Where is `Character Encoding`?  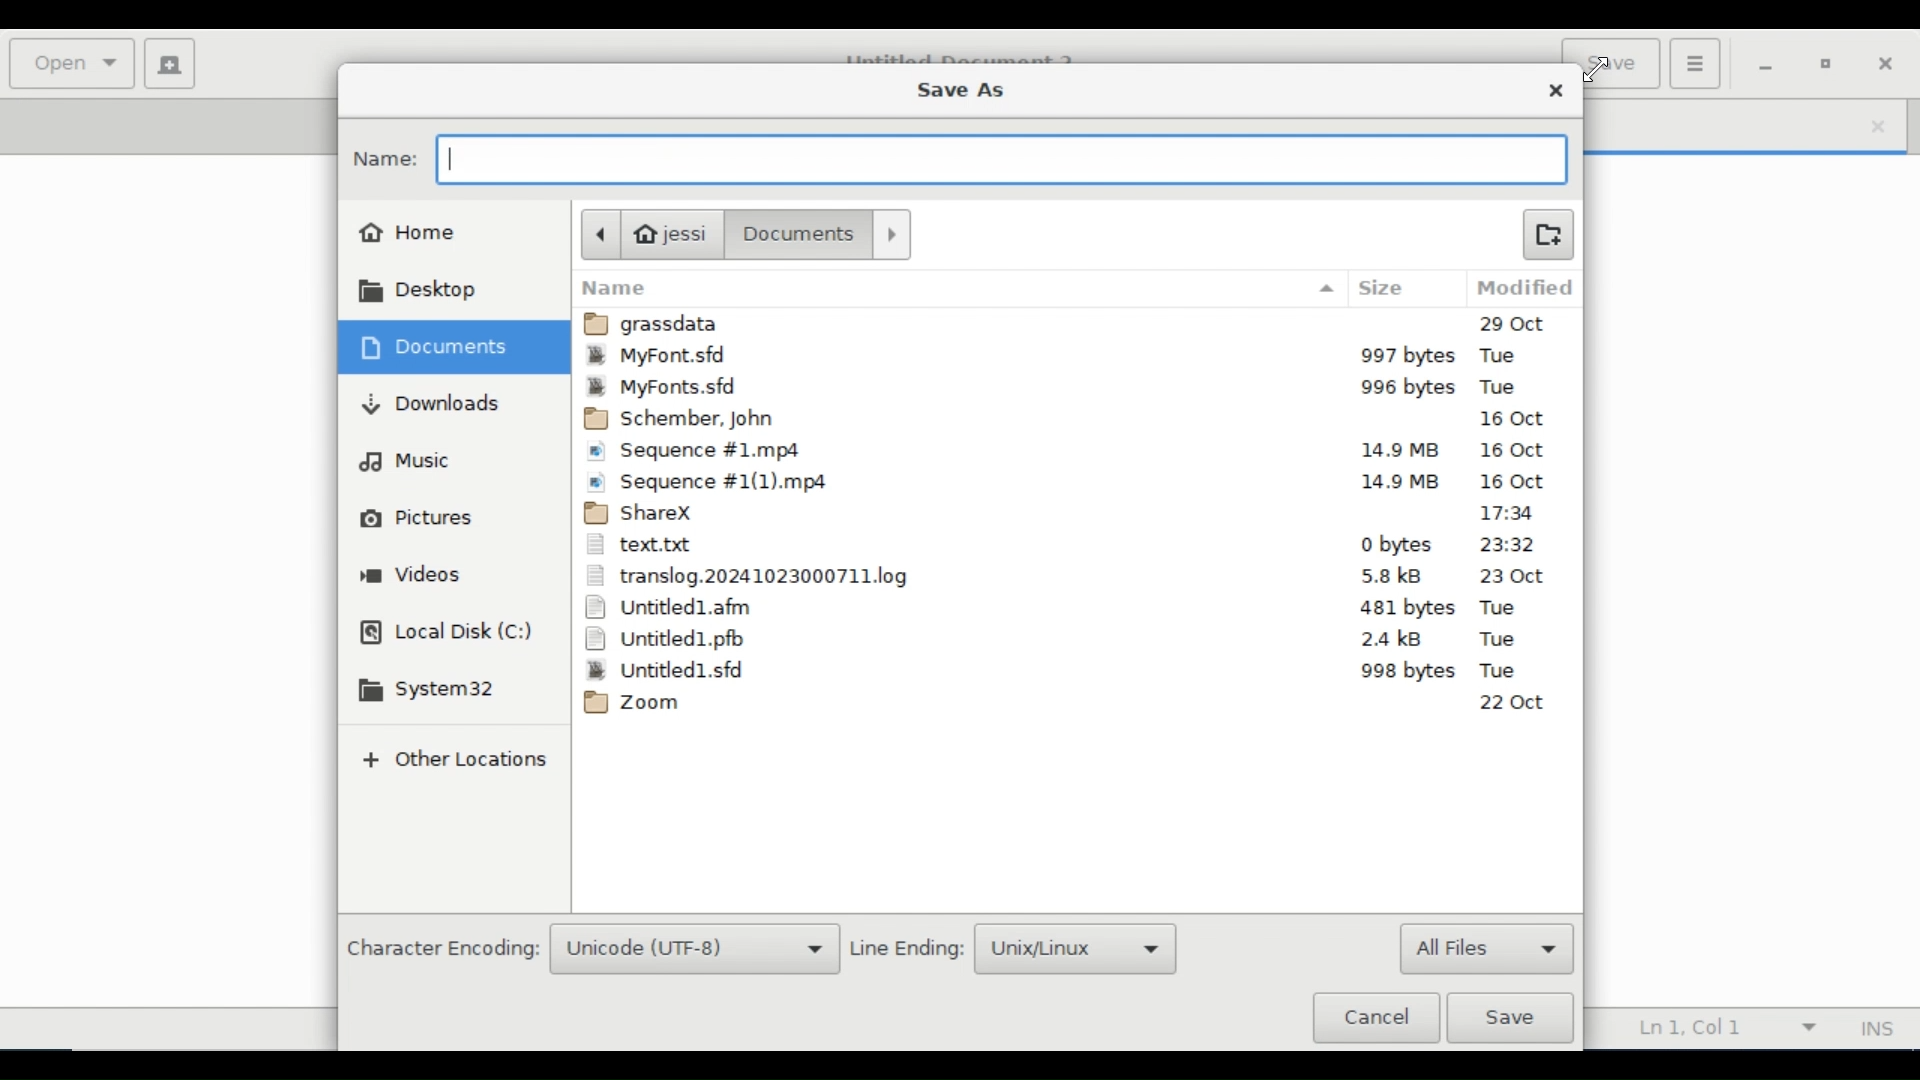 Character Encoding is located at coordinates (442, 945).